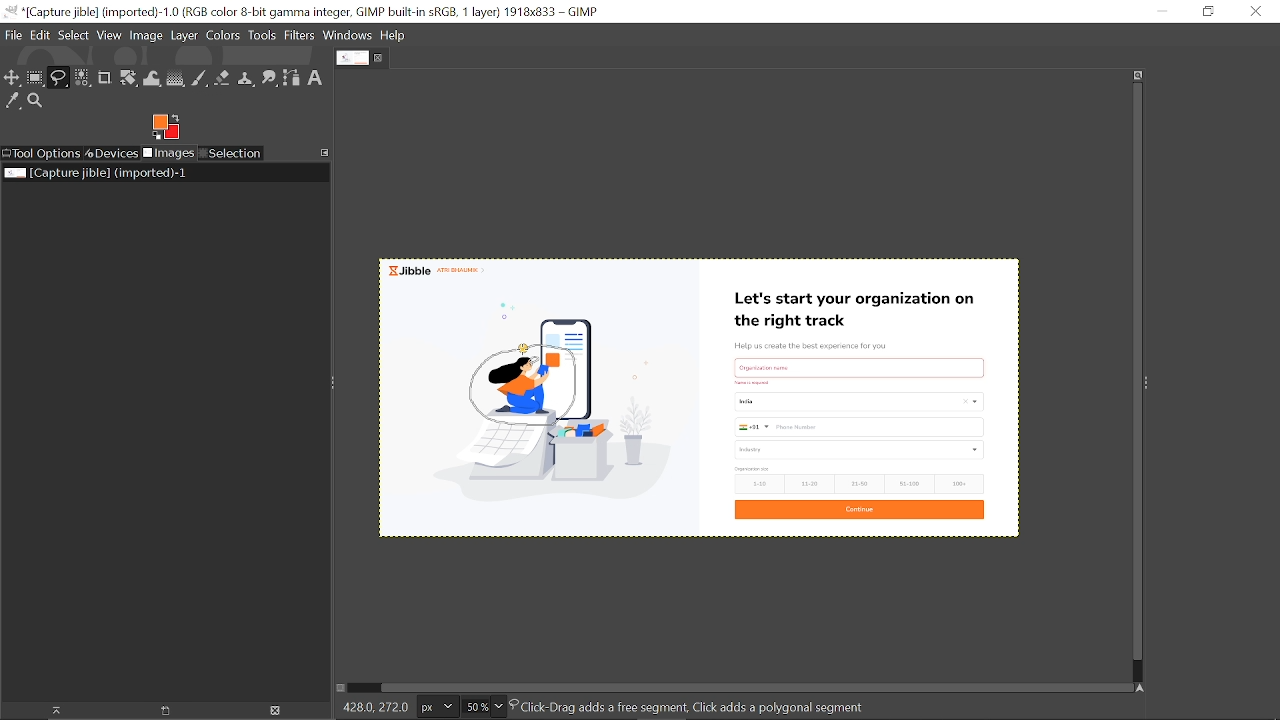  What do you see at coordinates (128, 79) in the screenshot?
I see `Unified transform tool` at bounding box center [128, 79].